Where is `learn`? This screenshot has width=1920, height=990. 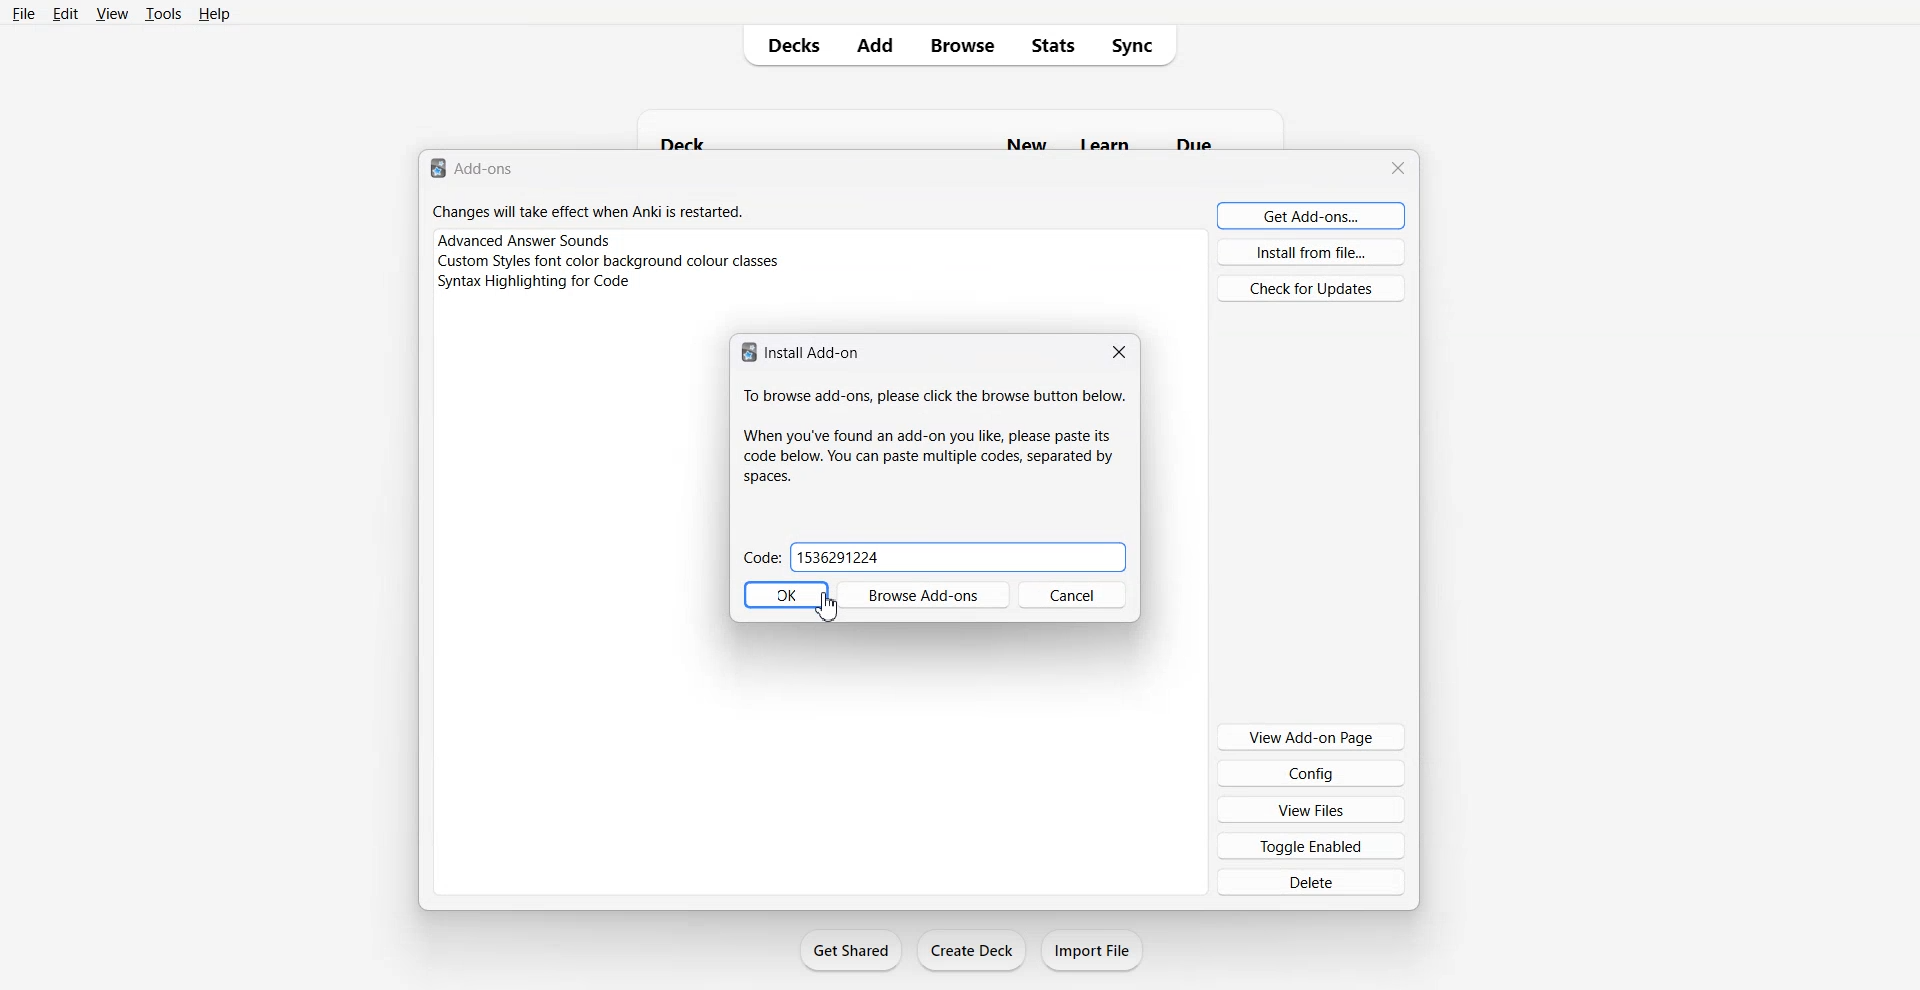
learn is located at coordinates (1101, 143).